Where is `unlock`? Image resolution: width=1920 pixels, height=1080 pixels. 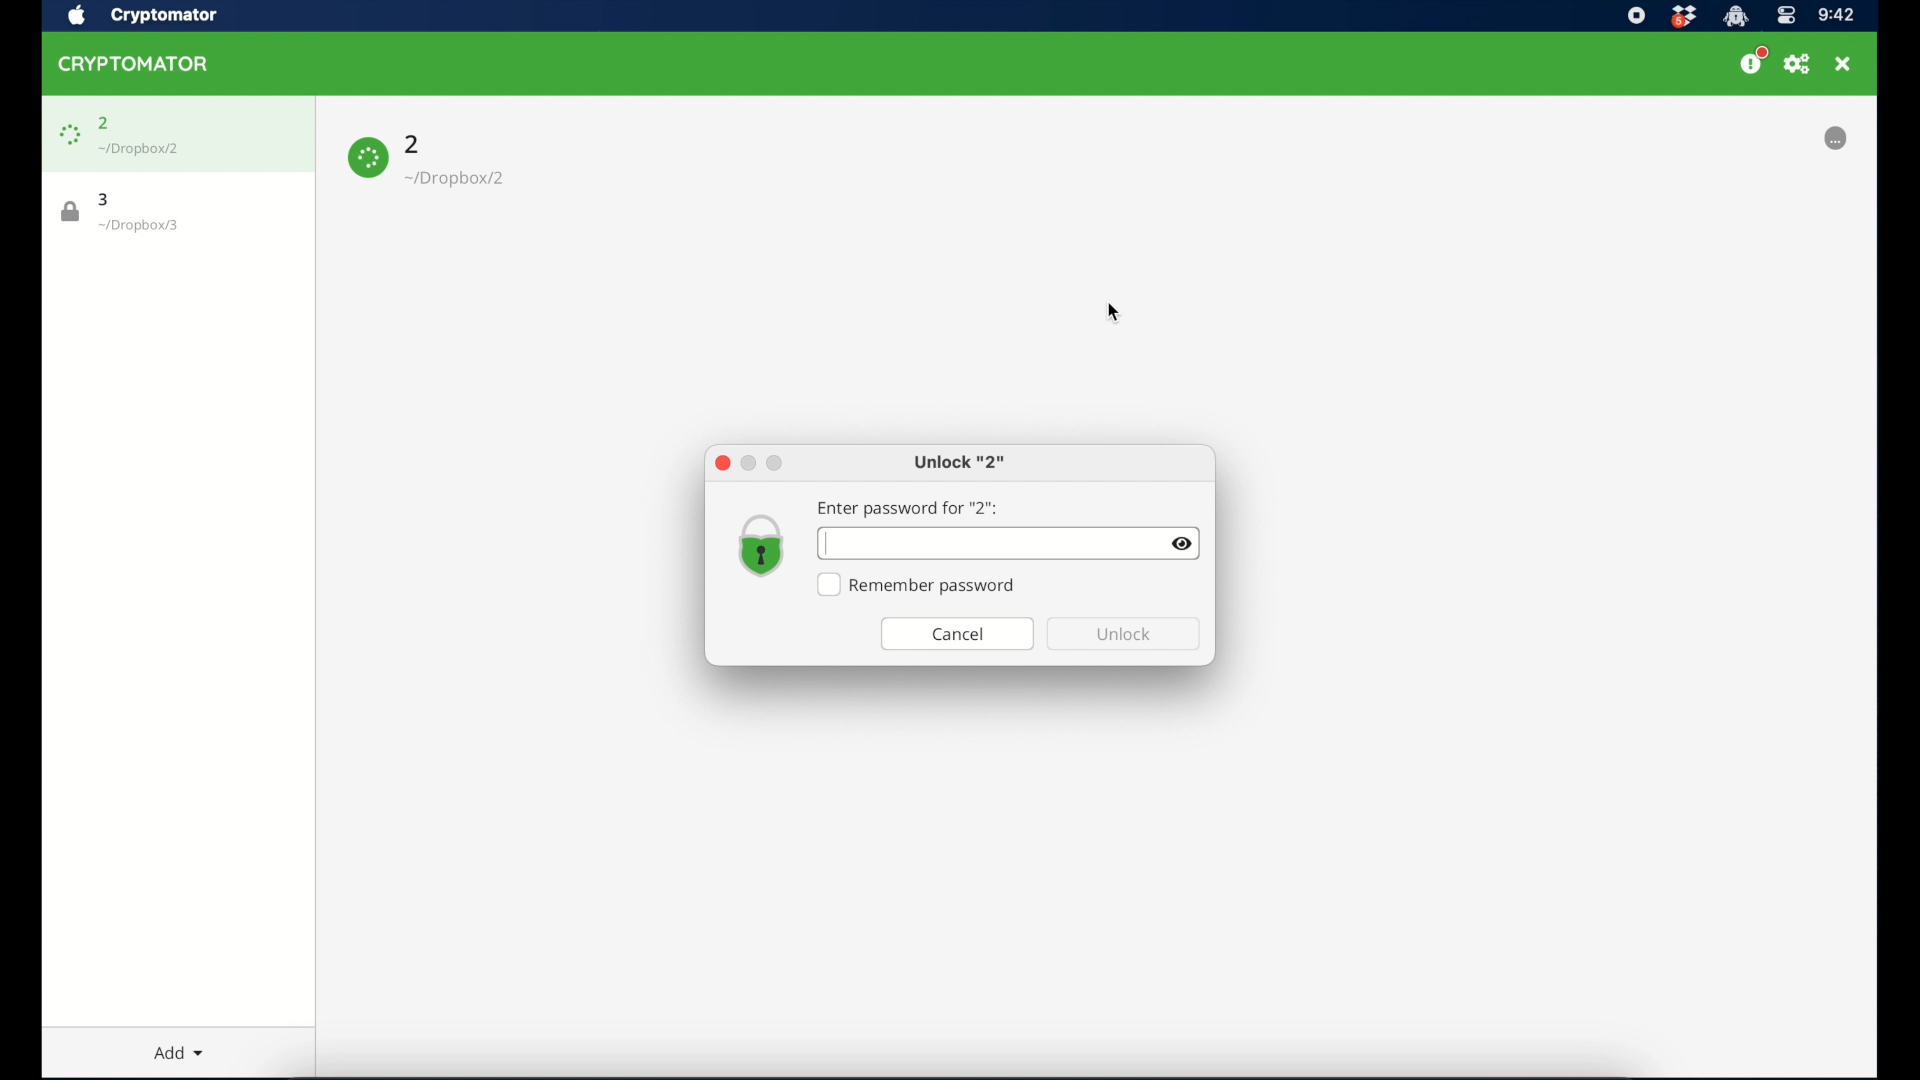 unlock is located at coordinates (1124, 634).